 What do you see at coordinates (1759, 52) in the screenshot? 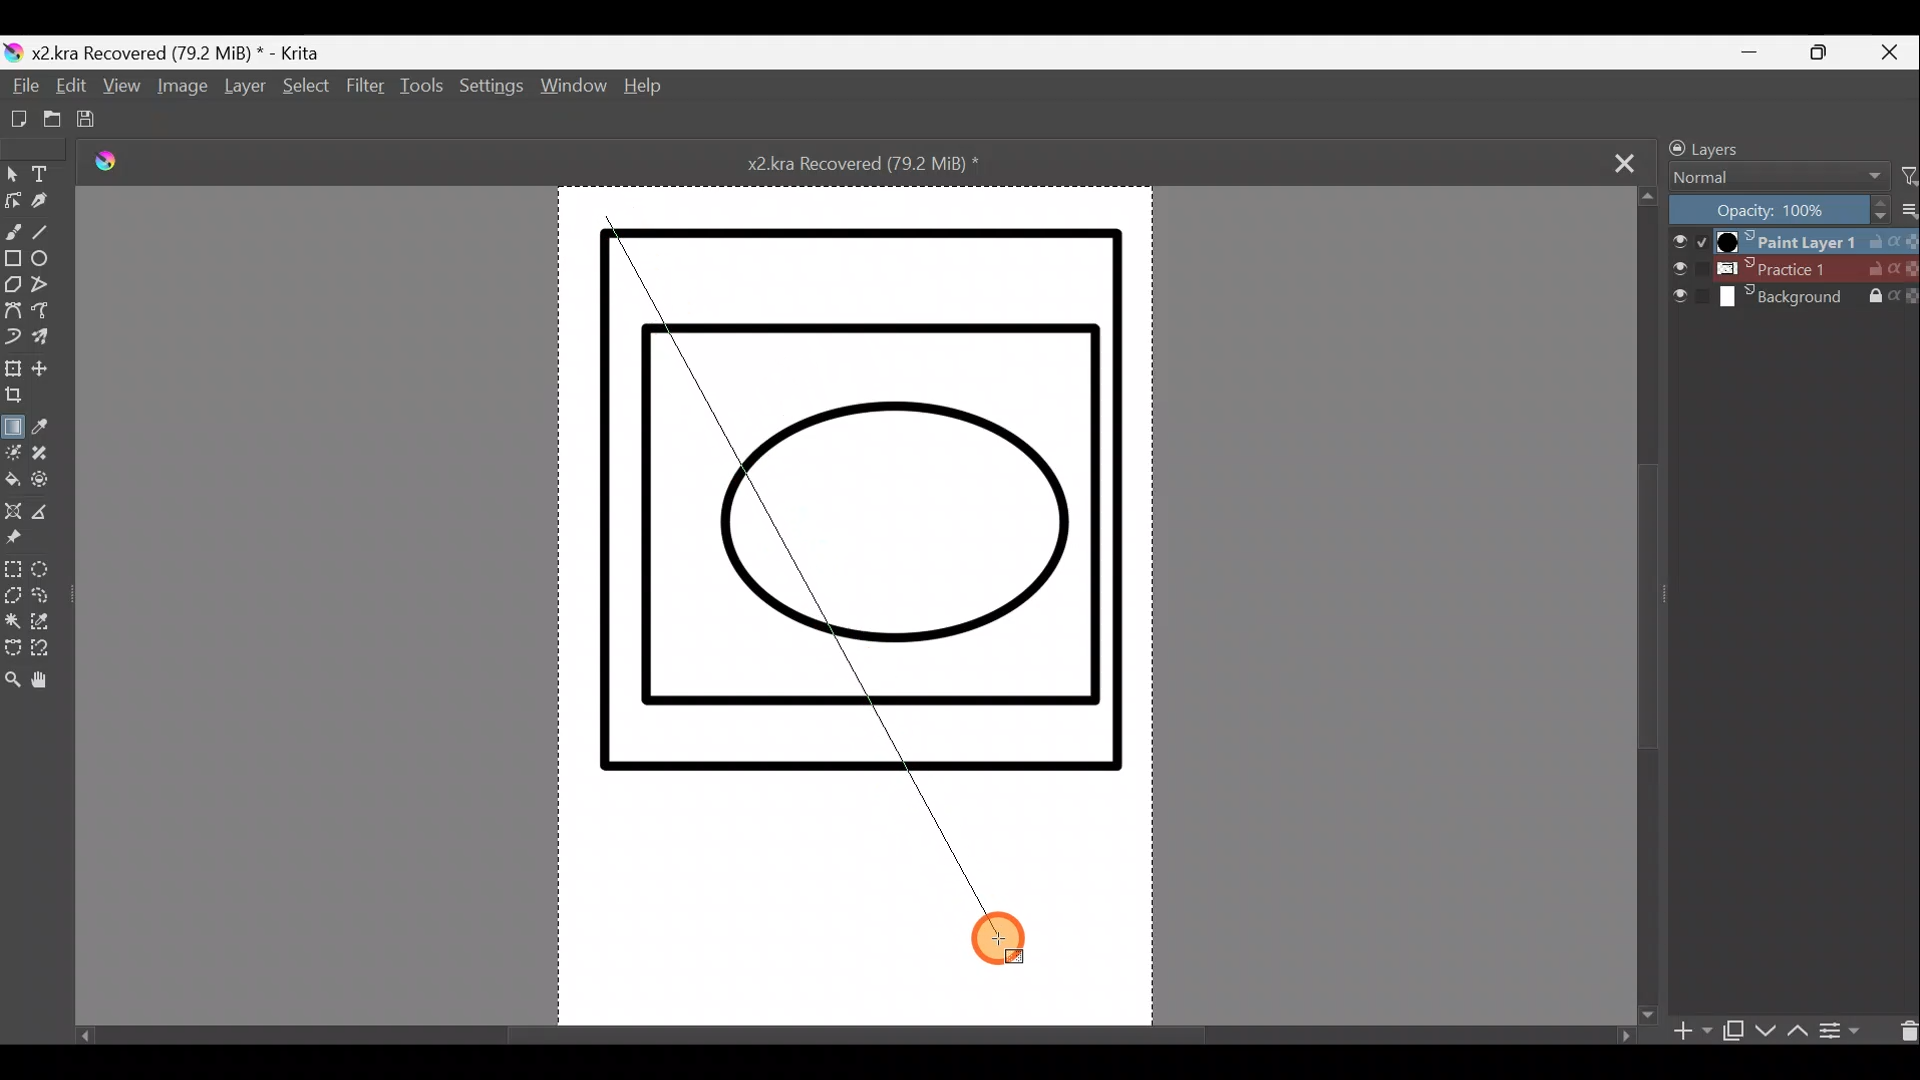
I see `Minimise` at bounding box center [1759, 52].